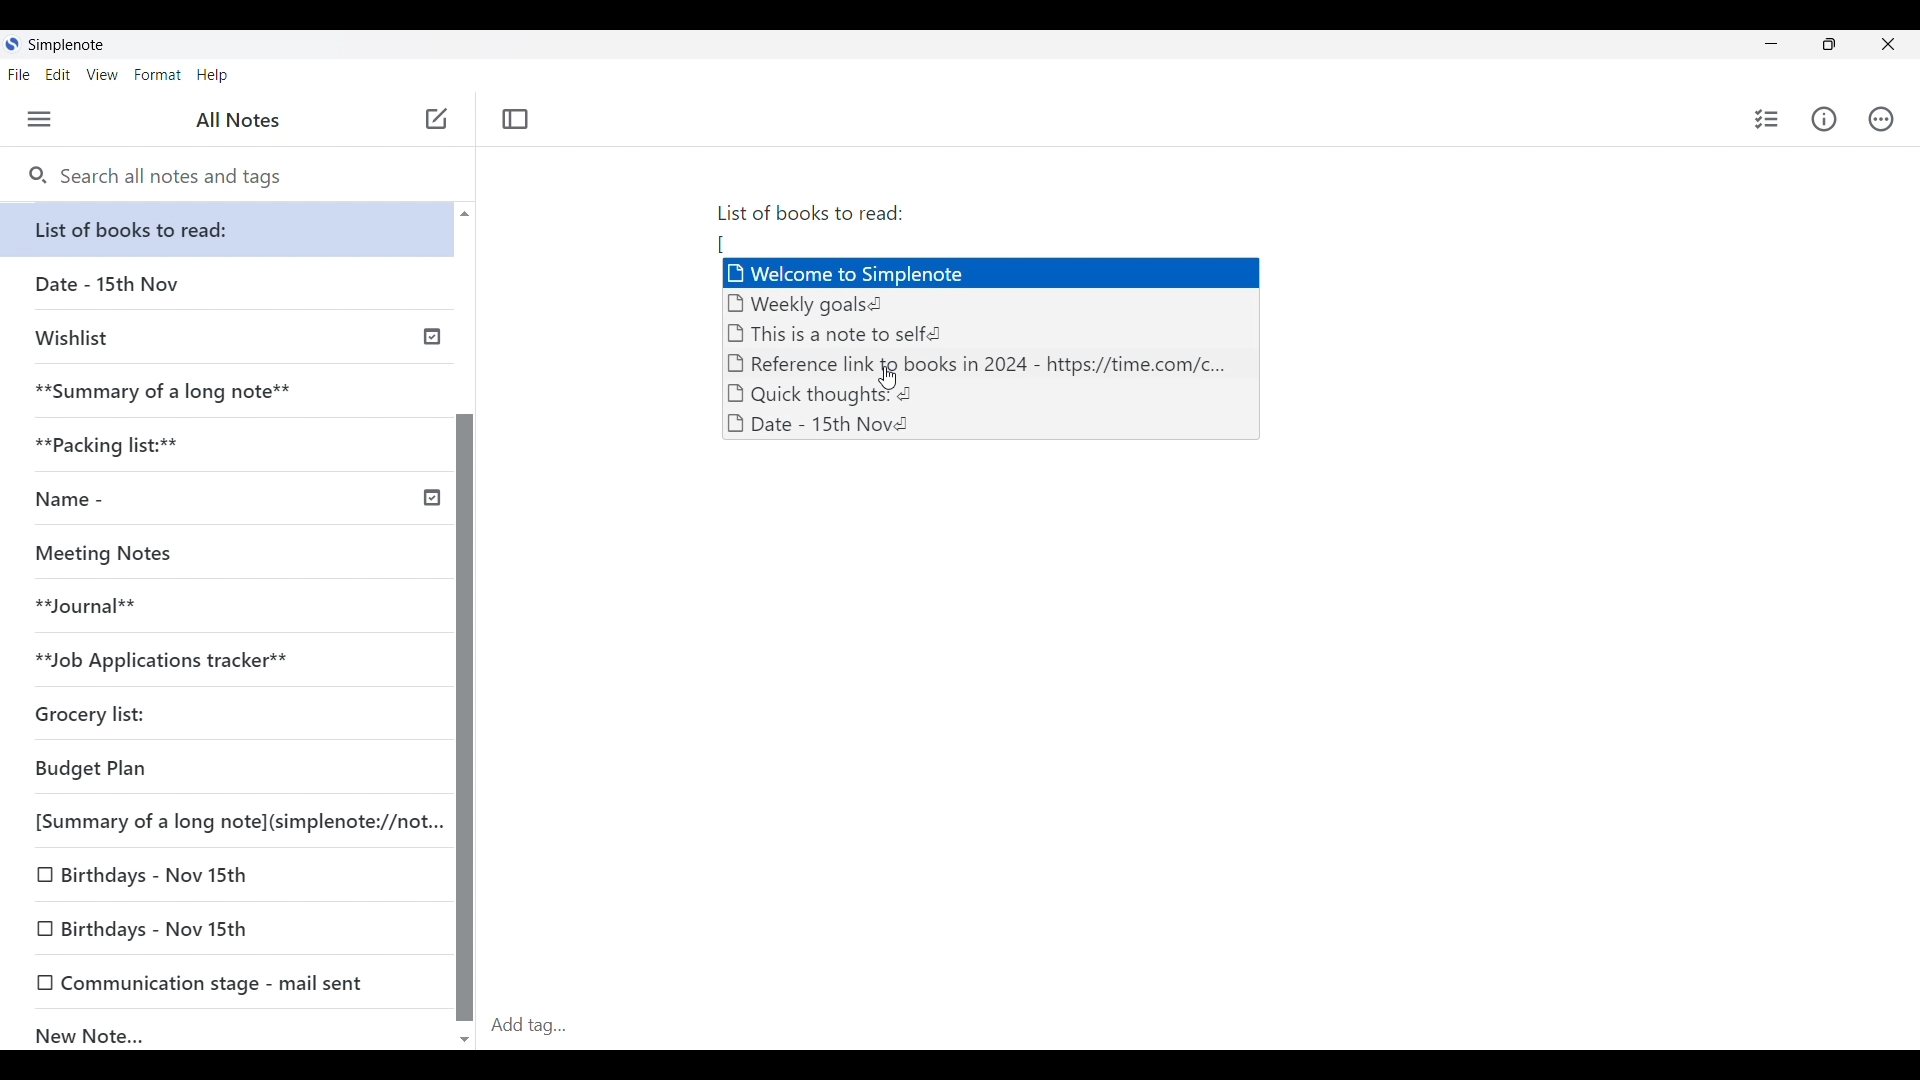  Describe the element at coordinates (1767, 42) in the screenshot. I see `Minimize` at that location.